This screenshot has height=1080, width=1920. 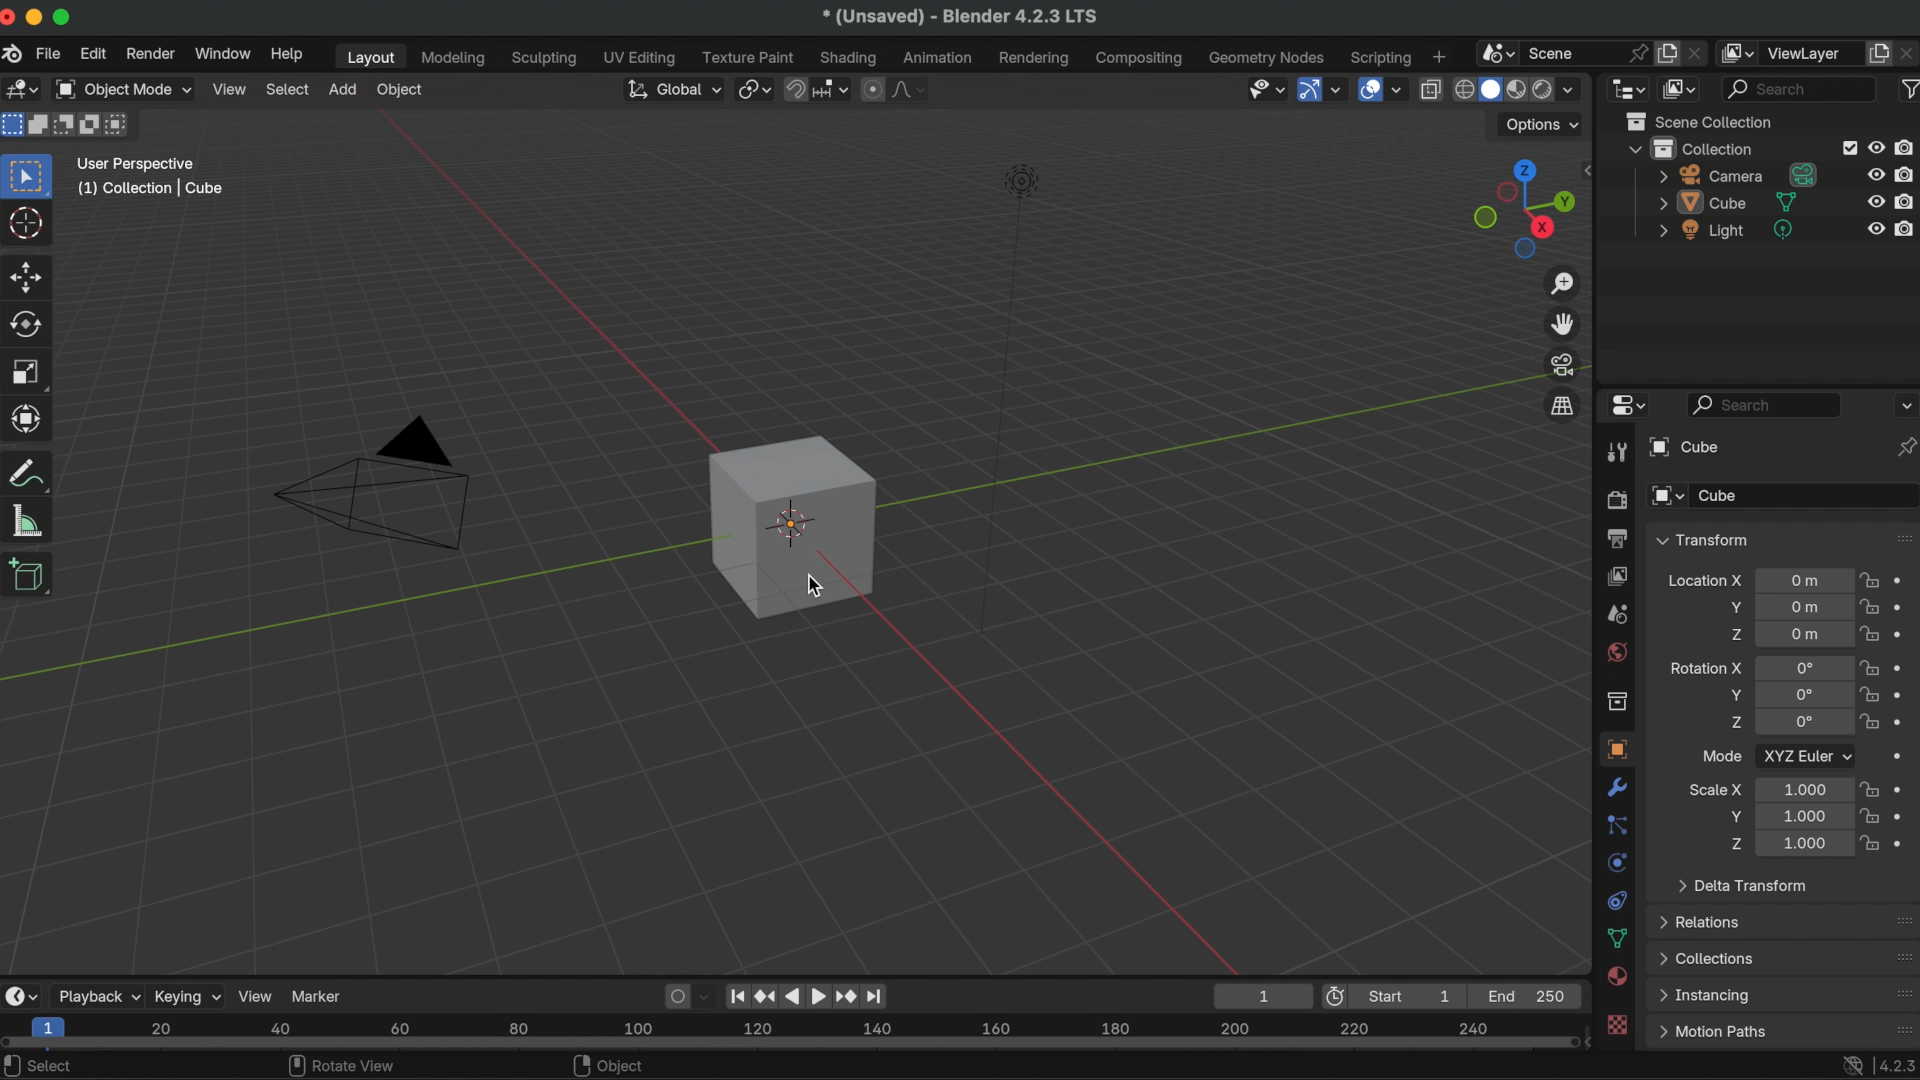 What do you see at coordinates (29, 577) in the screenshot?
I see `add cube` at bounding box center [29, 577].